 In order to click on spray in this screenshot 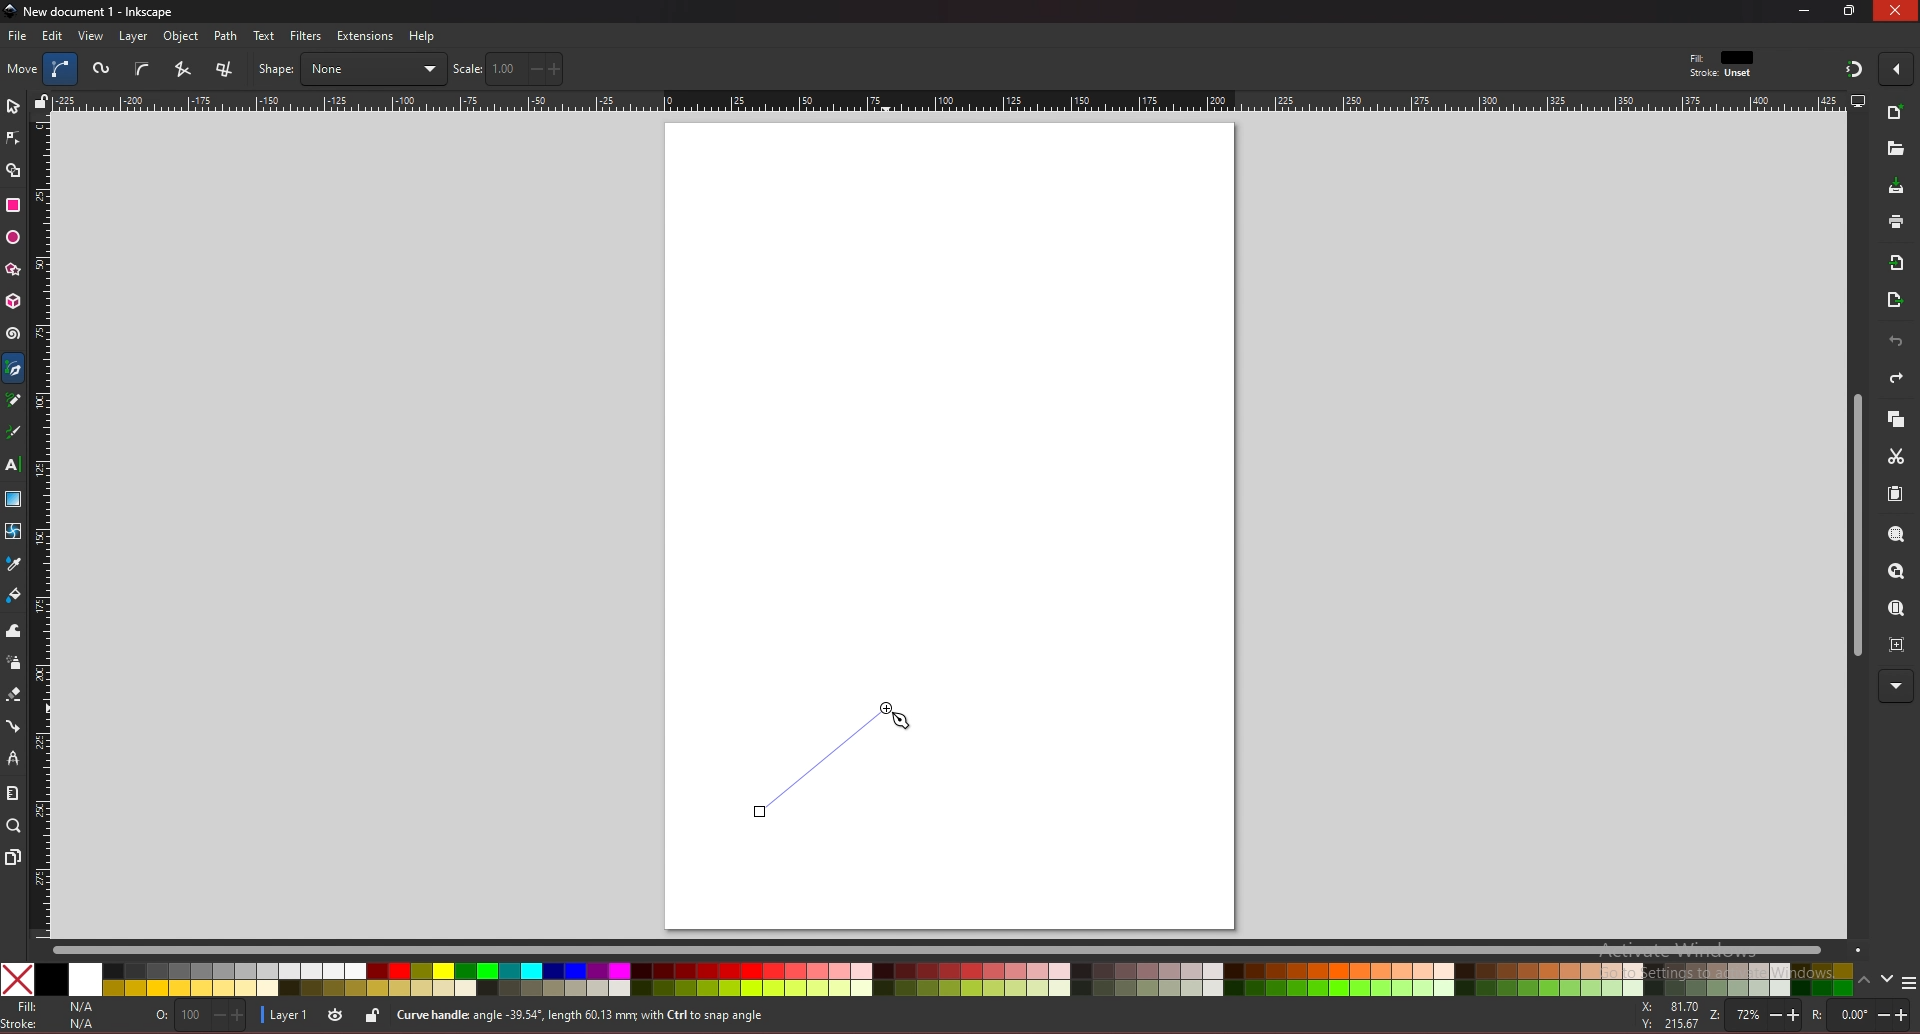, I will do `click(13, 663)`.